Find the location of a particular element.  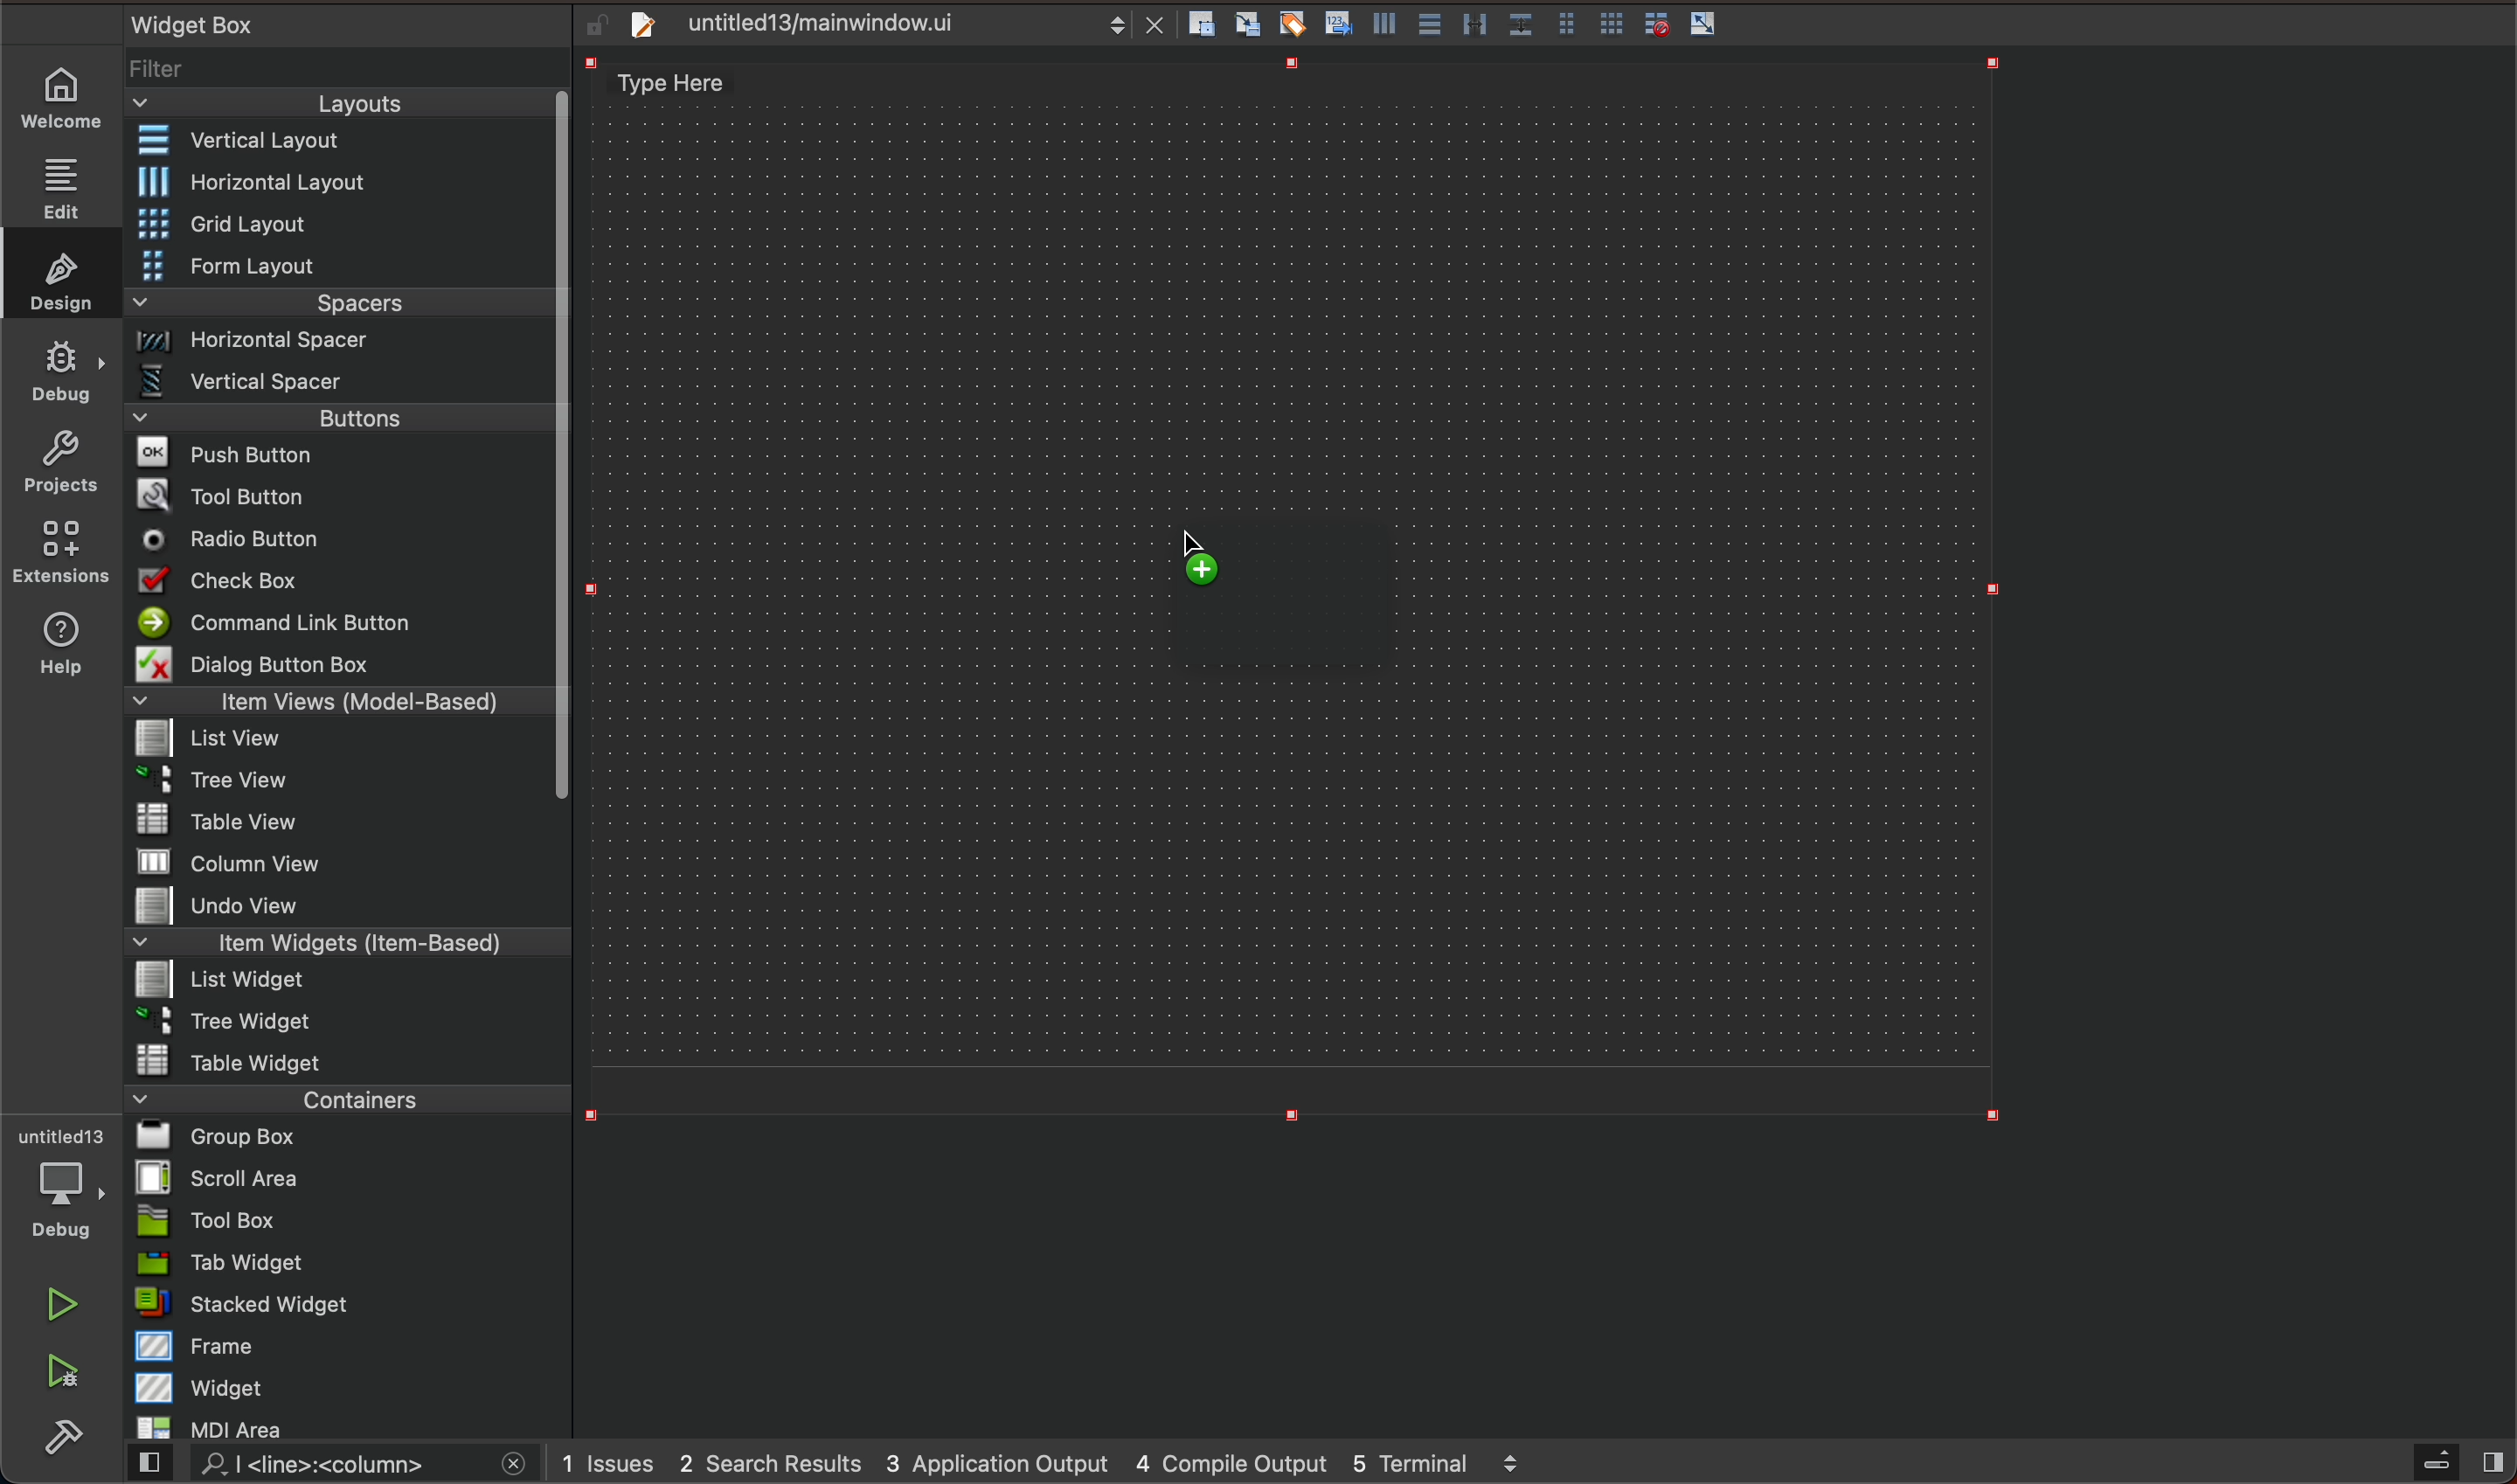

frame is located at coordinates (346, 1347).